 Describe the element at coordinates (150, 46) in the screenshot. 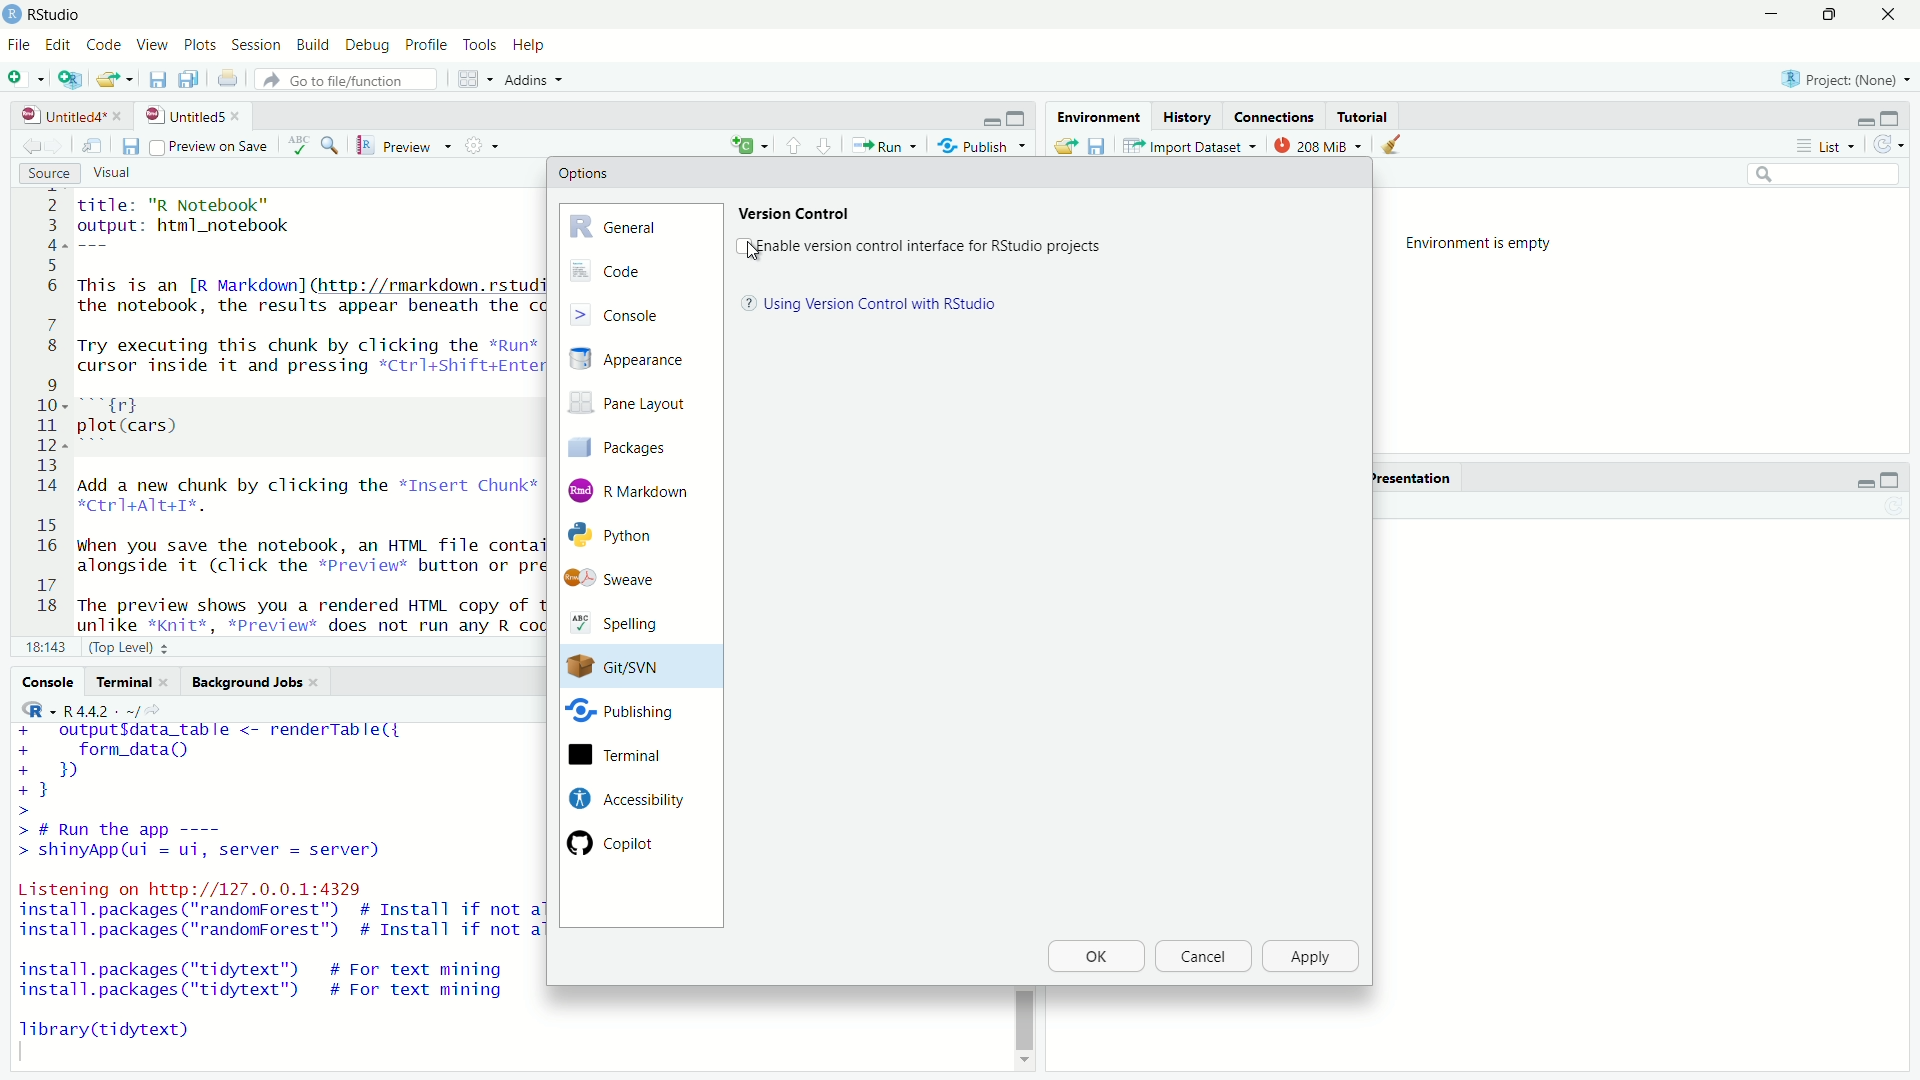

I see `View` at that location.